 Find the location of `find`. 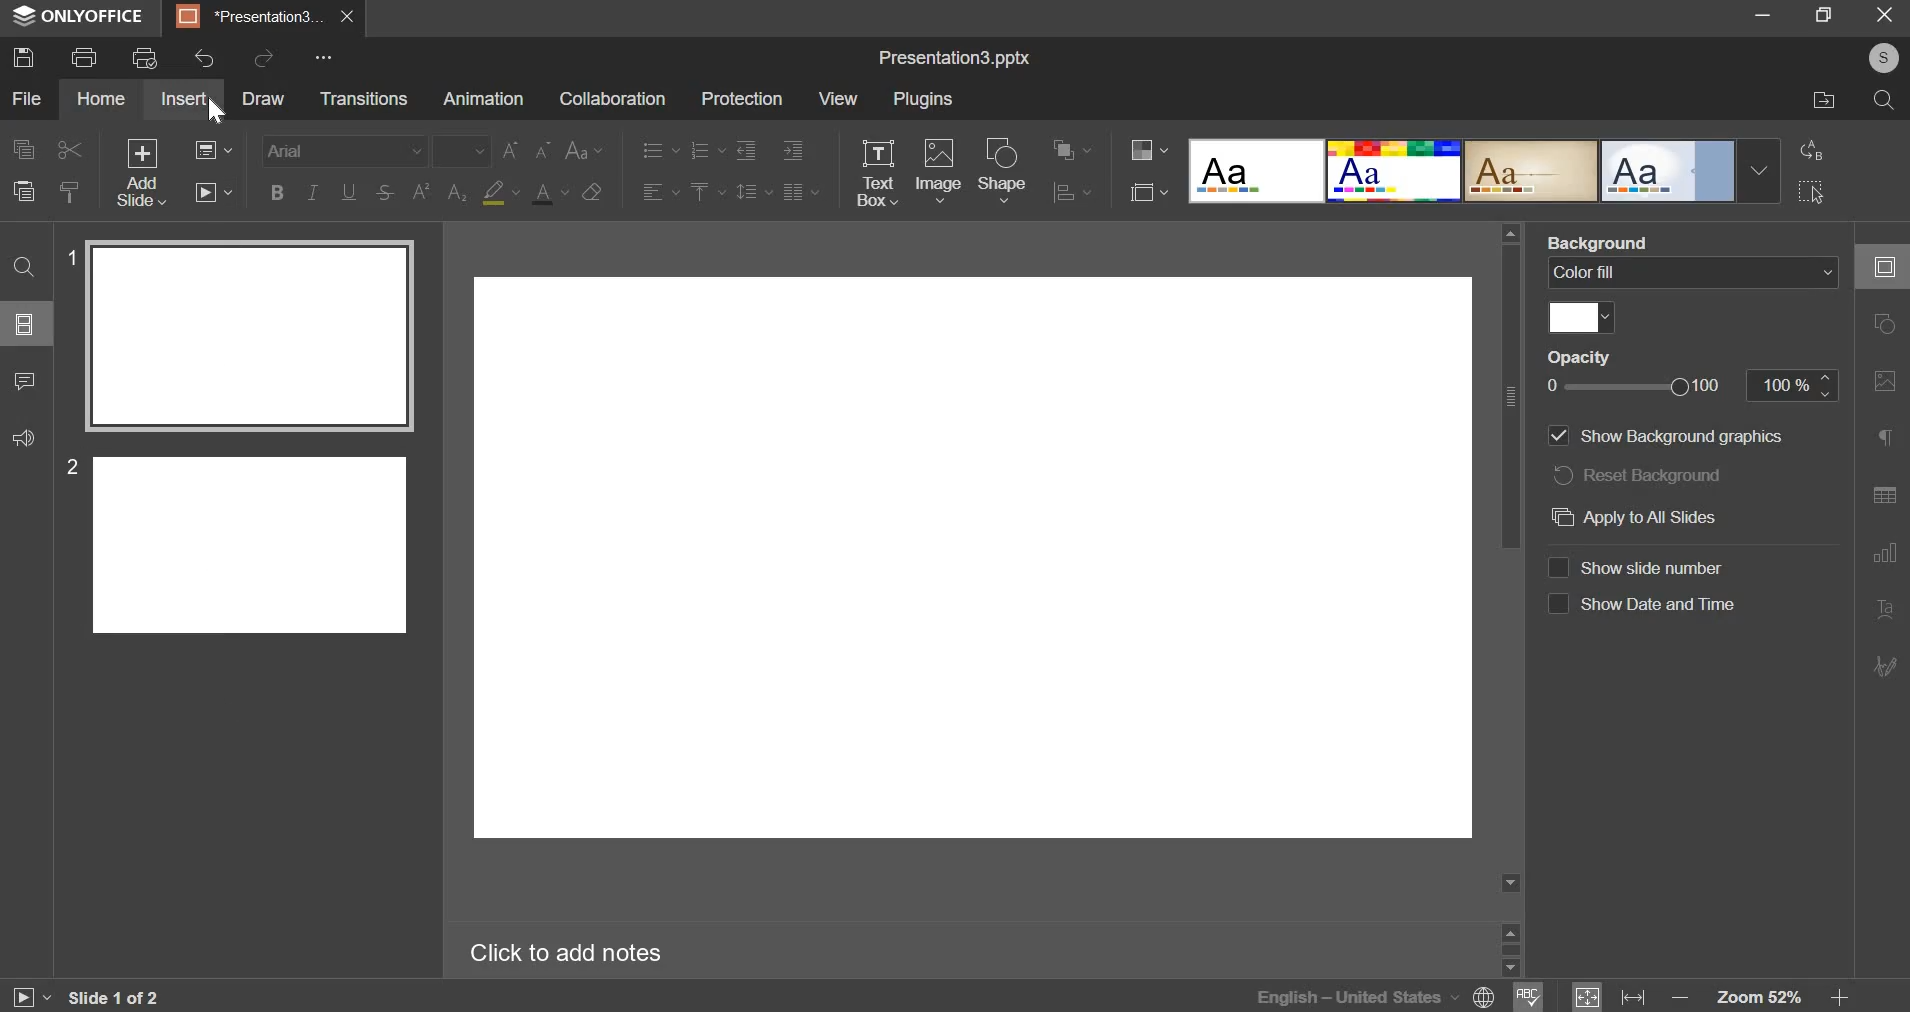

find is located at coordinates (24, 268).